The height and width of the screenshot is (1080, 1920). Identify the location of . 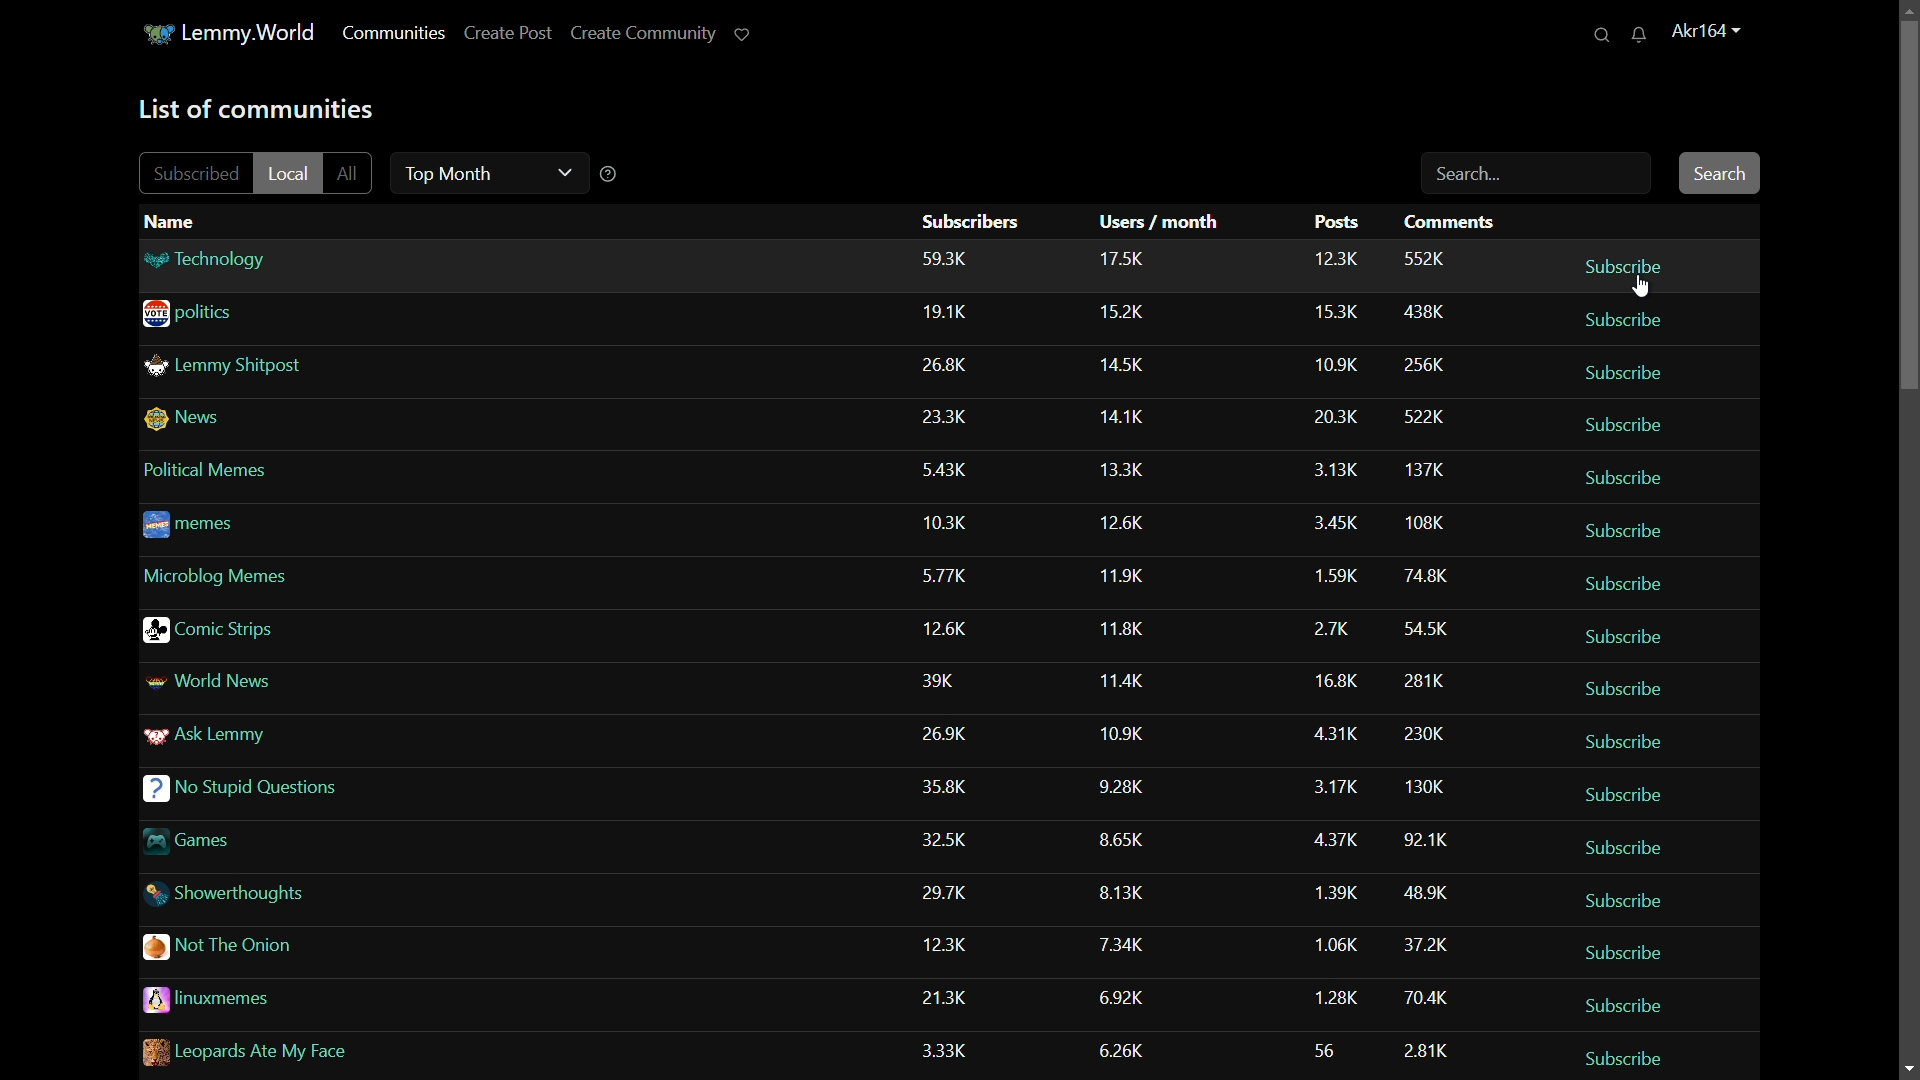
(1124, 573).